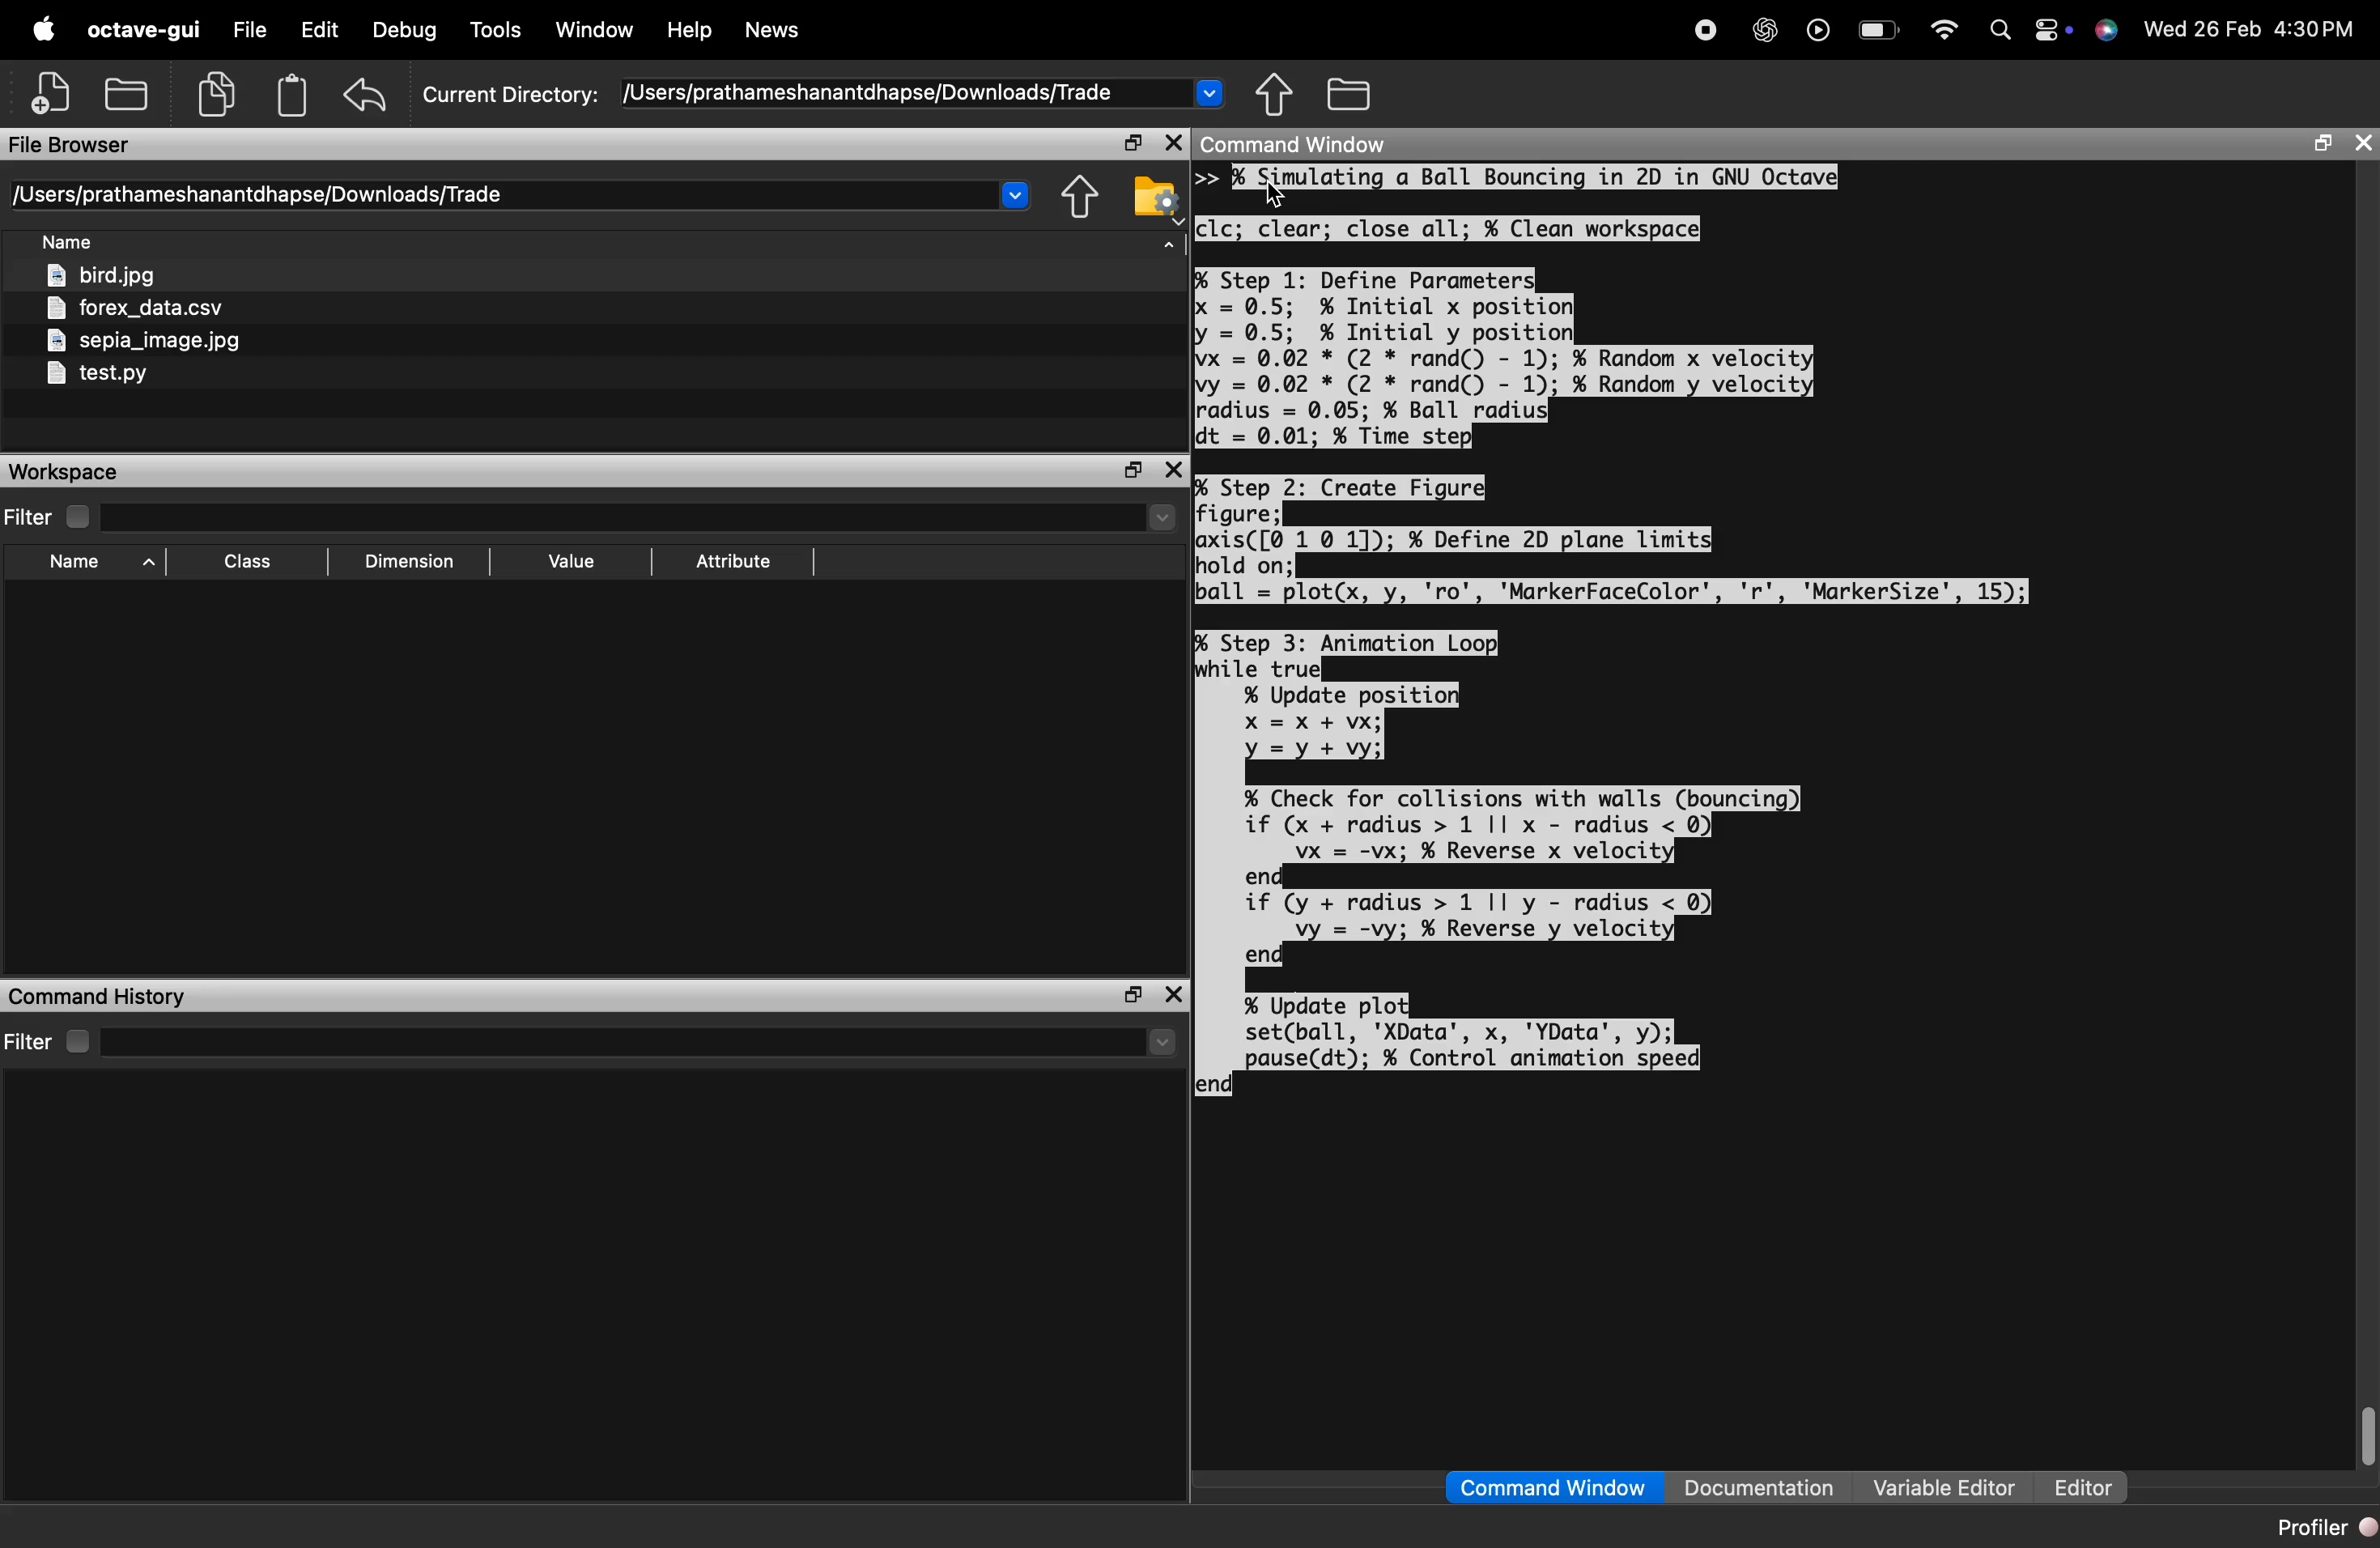  I want to click on Current Directory:, so click(511, 94).